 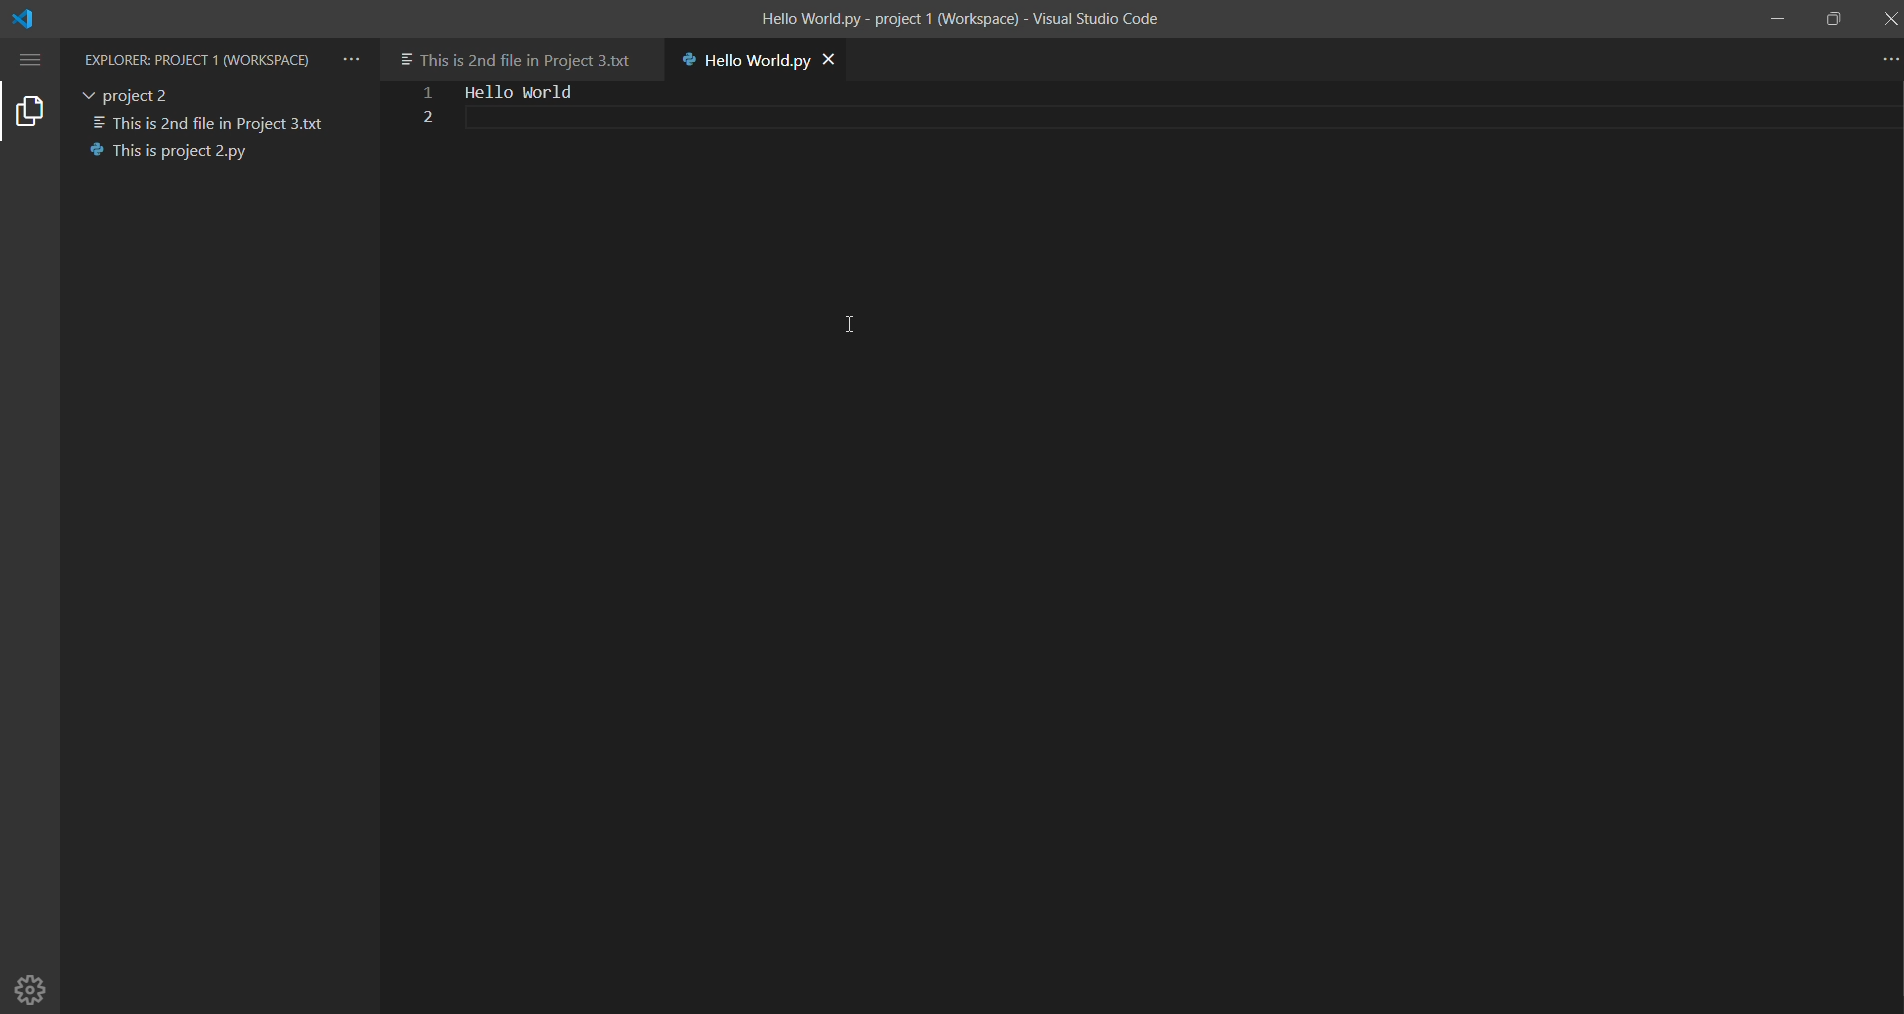 What do you see at coordinates (1832, 15) in the screenshot?
I see `maximize` at bounding box center [1832, 15].